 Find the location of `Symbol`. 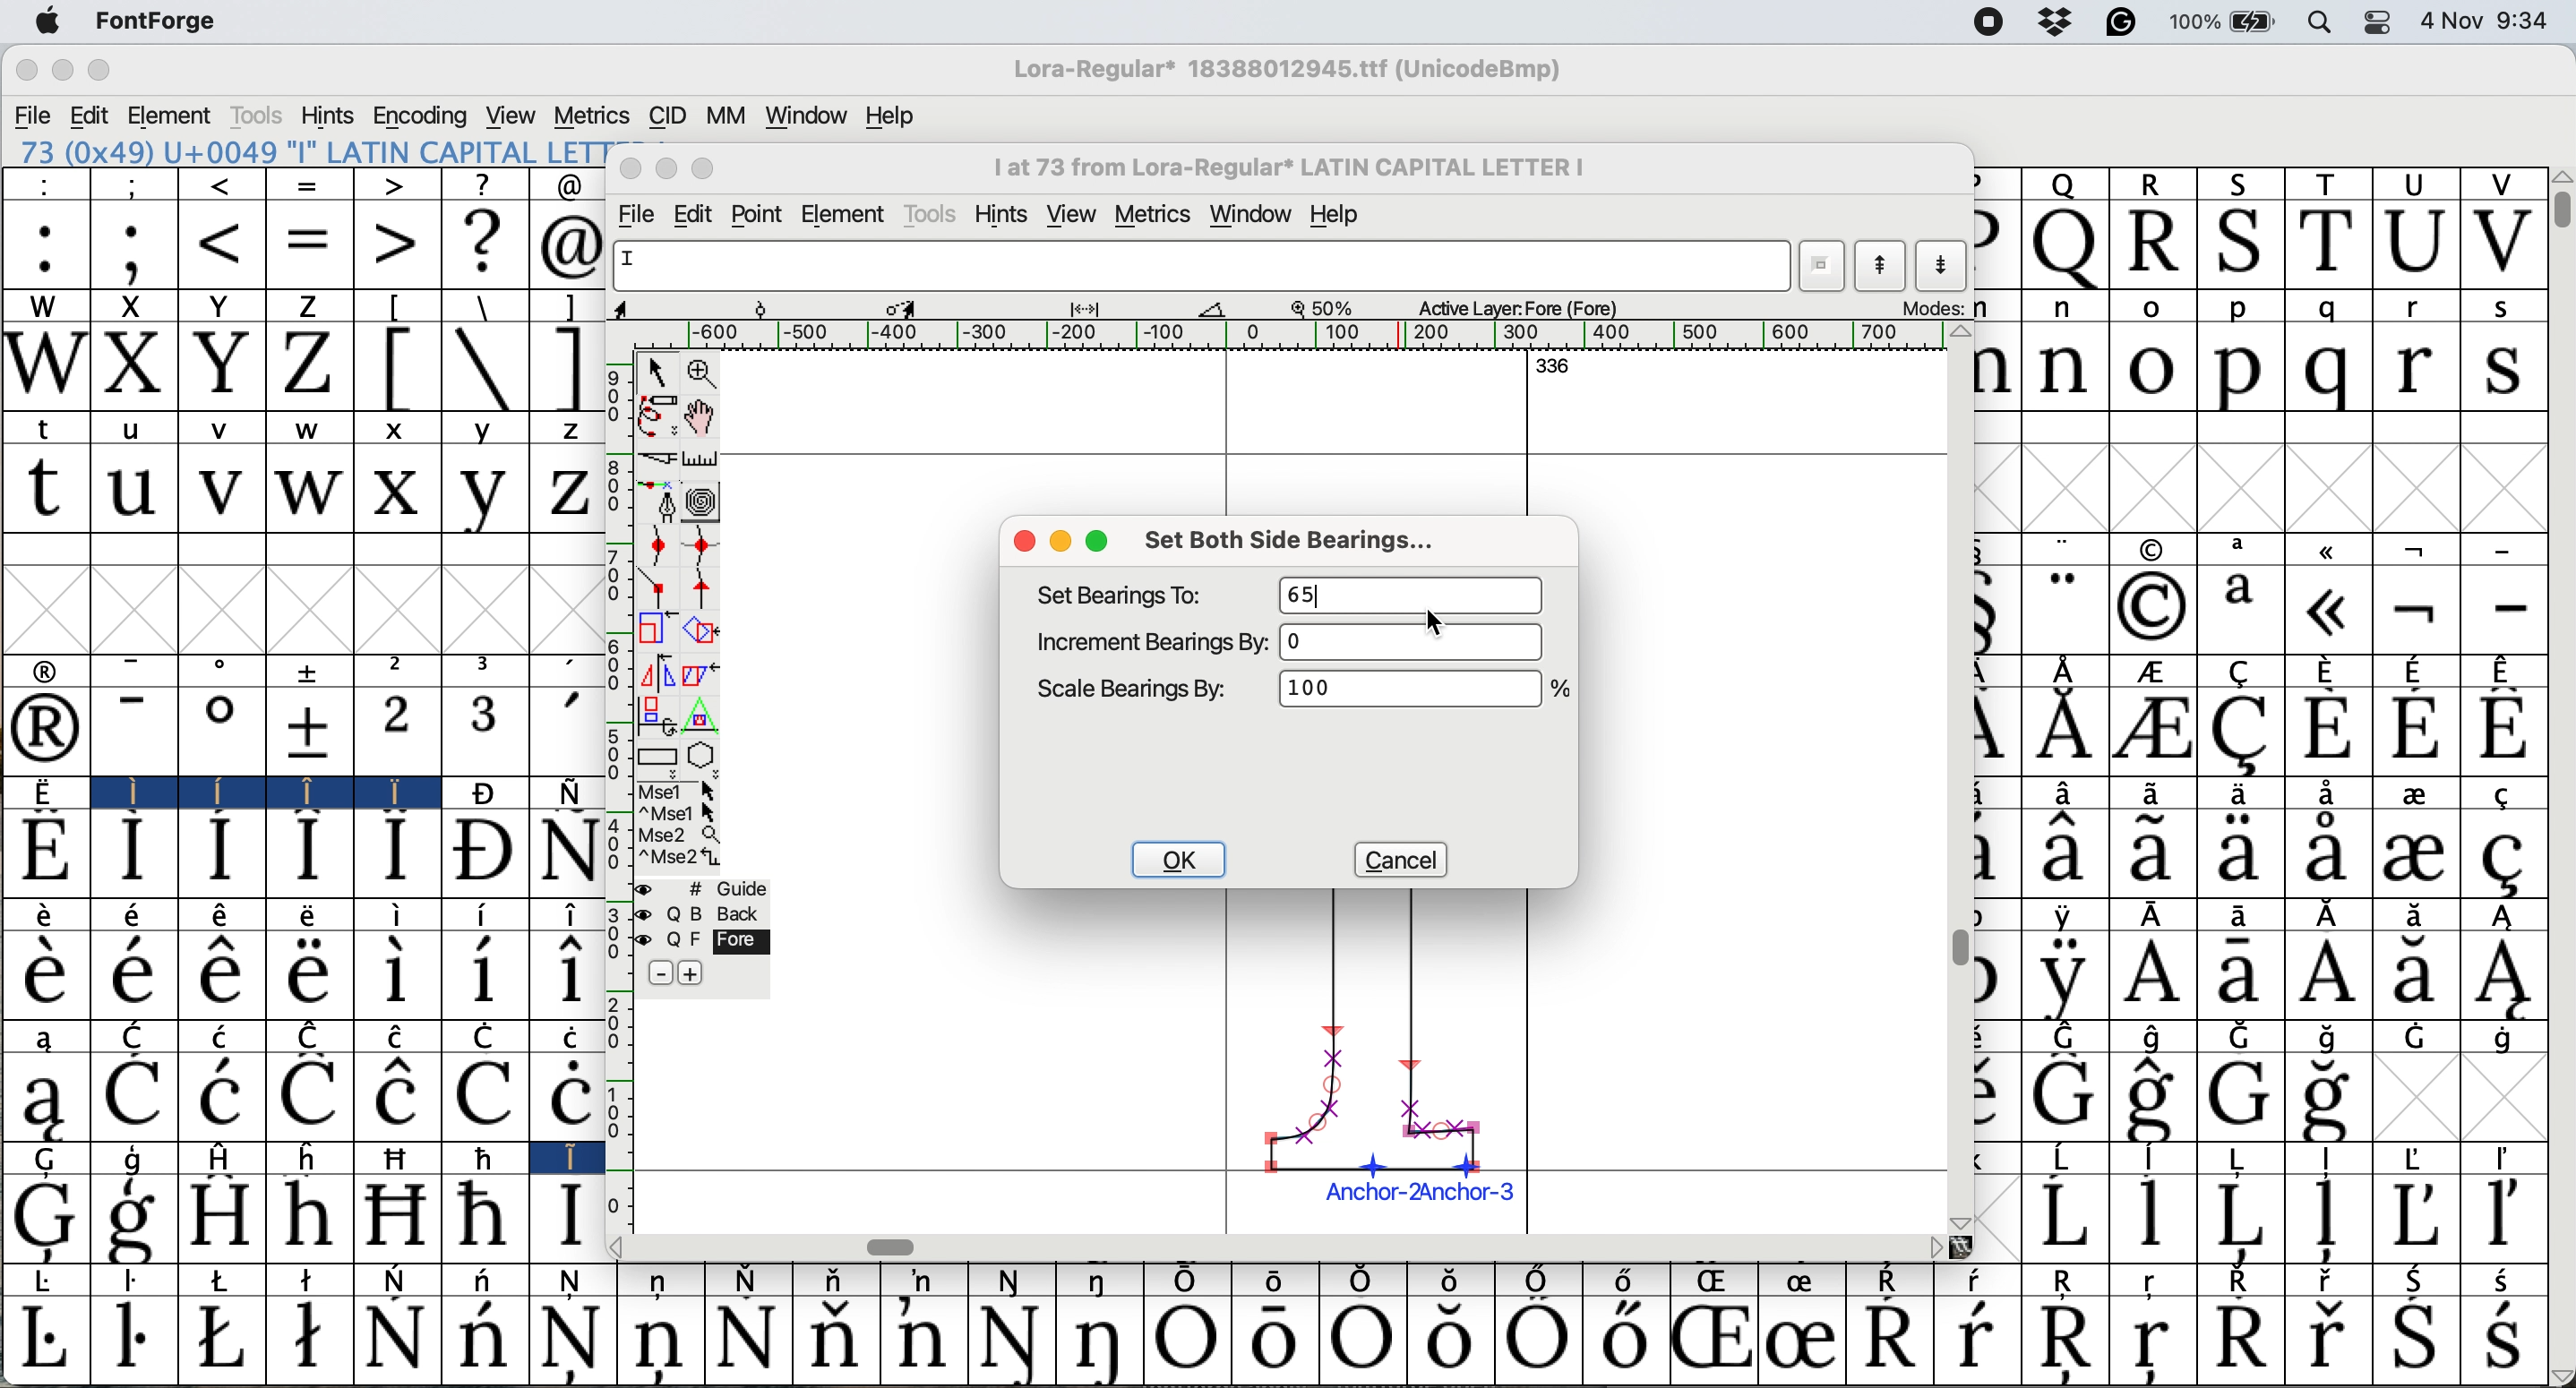

Symbol is located at coordinates (2150, 606).